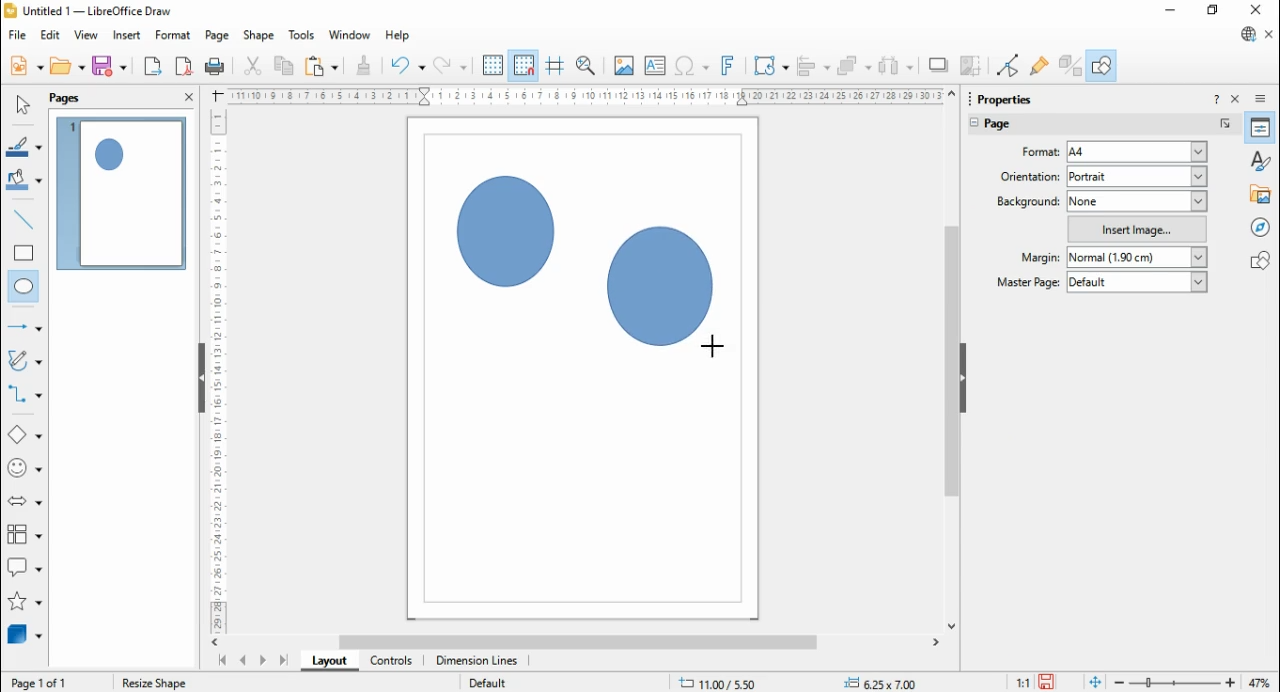 The image size is (1280, 692). I want to click on shape, so click(258, 36).